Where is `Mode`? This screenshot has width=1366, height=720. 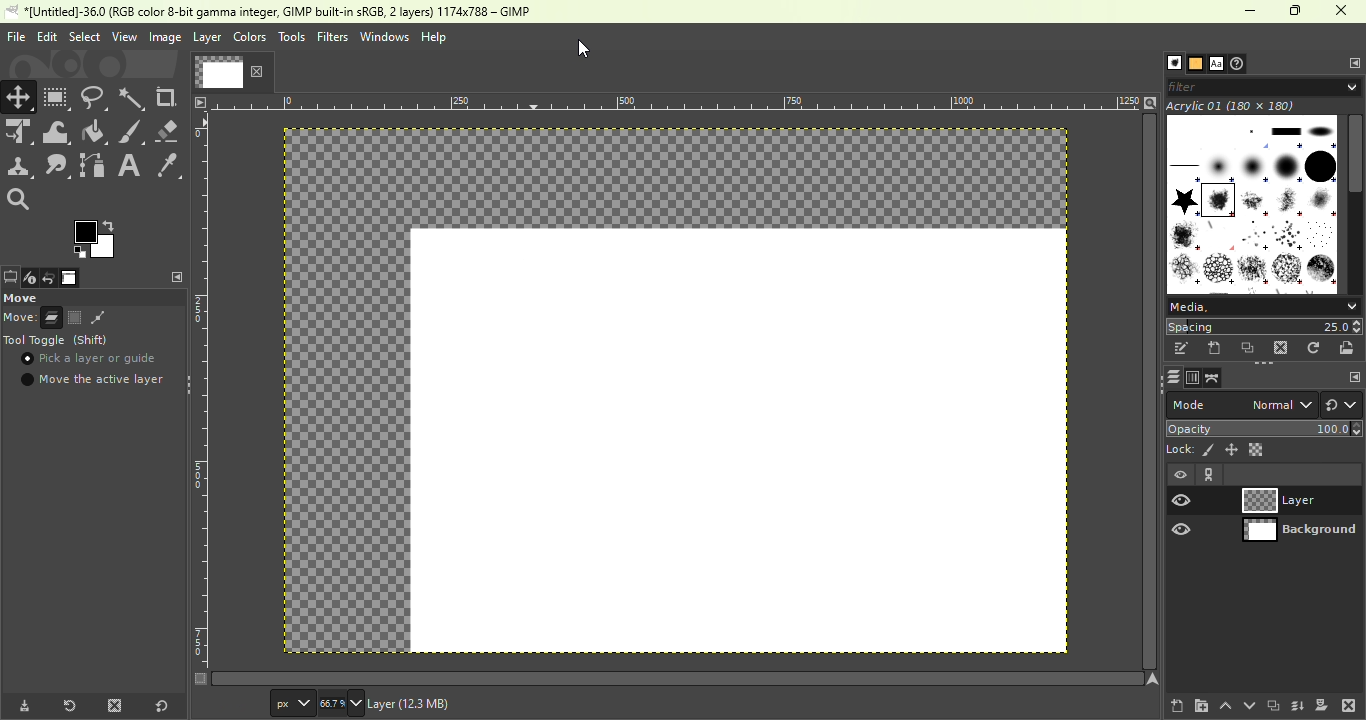
Mode is located at coordinates (33, 318).